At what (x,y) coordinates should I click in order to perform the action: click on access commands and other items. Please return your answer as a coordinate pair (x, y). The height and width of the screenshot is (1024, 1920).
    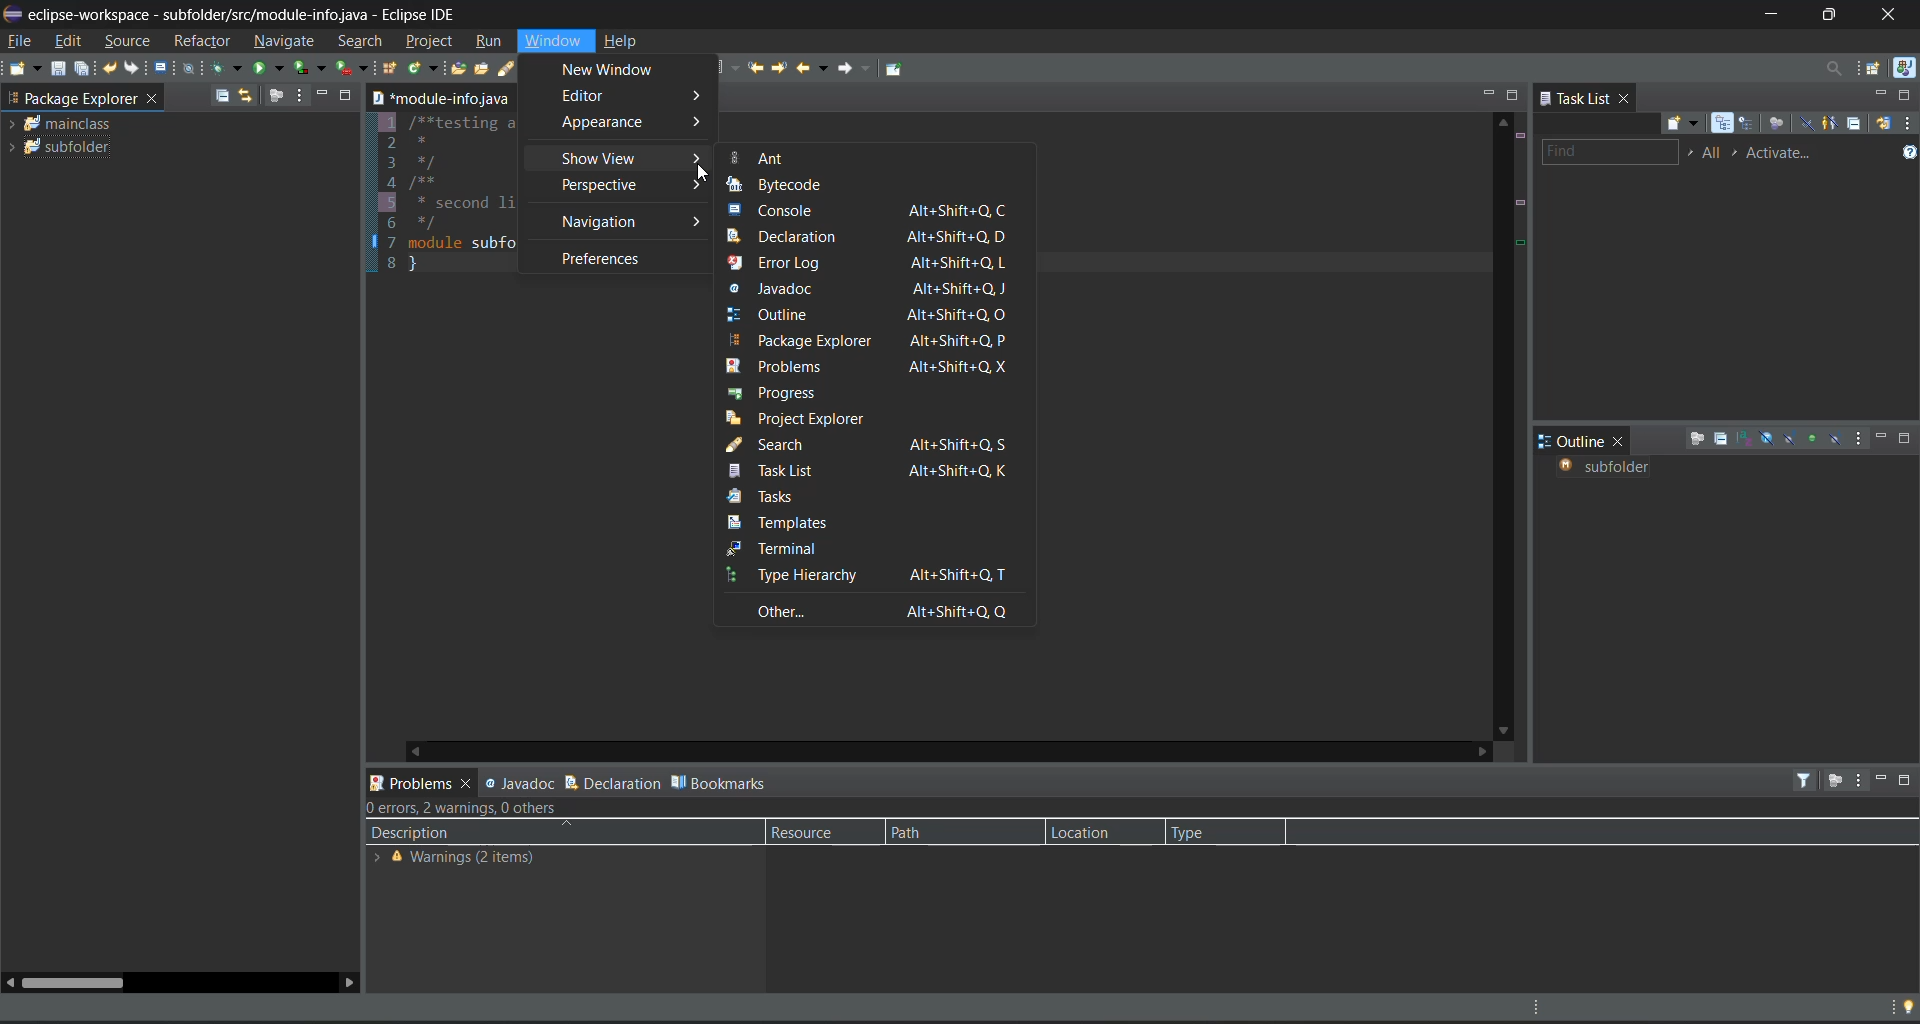
    Looking at the image, I should click on (1834, 69).